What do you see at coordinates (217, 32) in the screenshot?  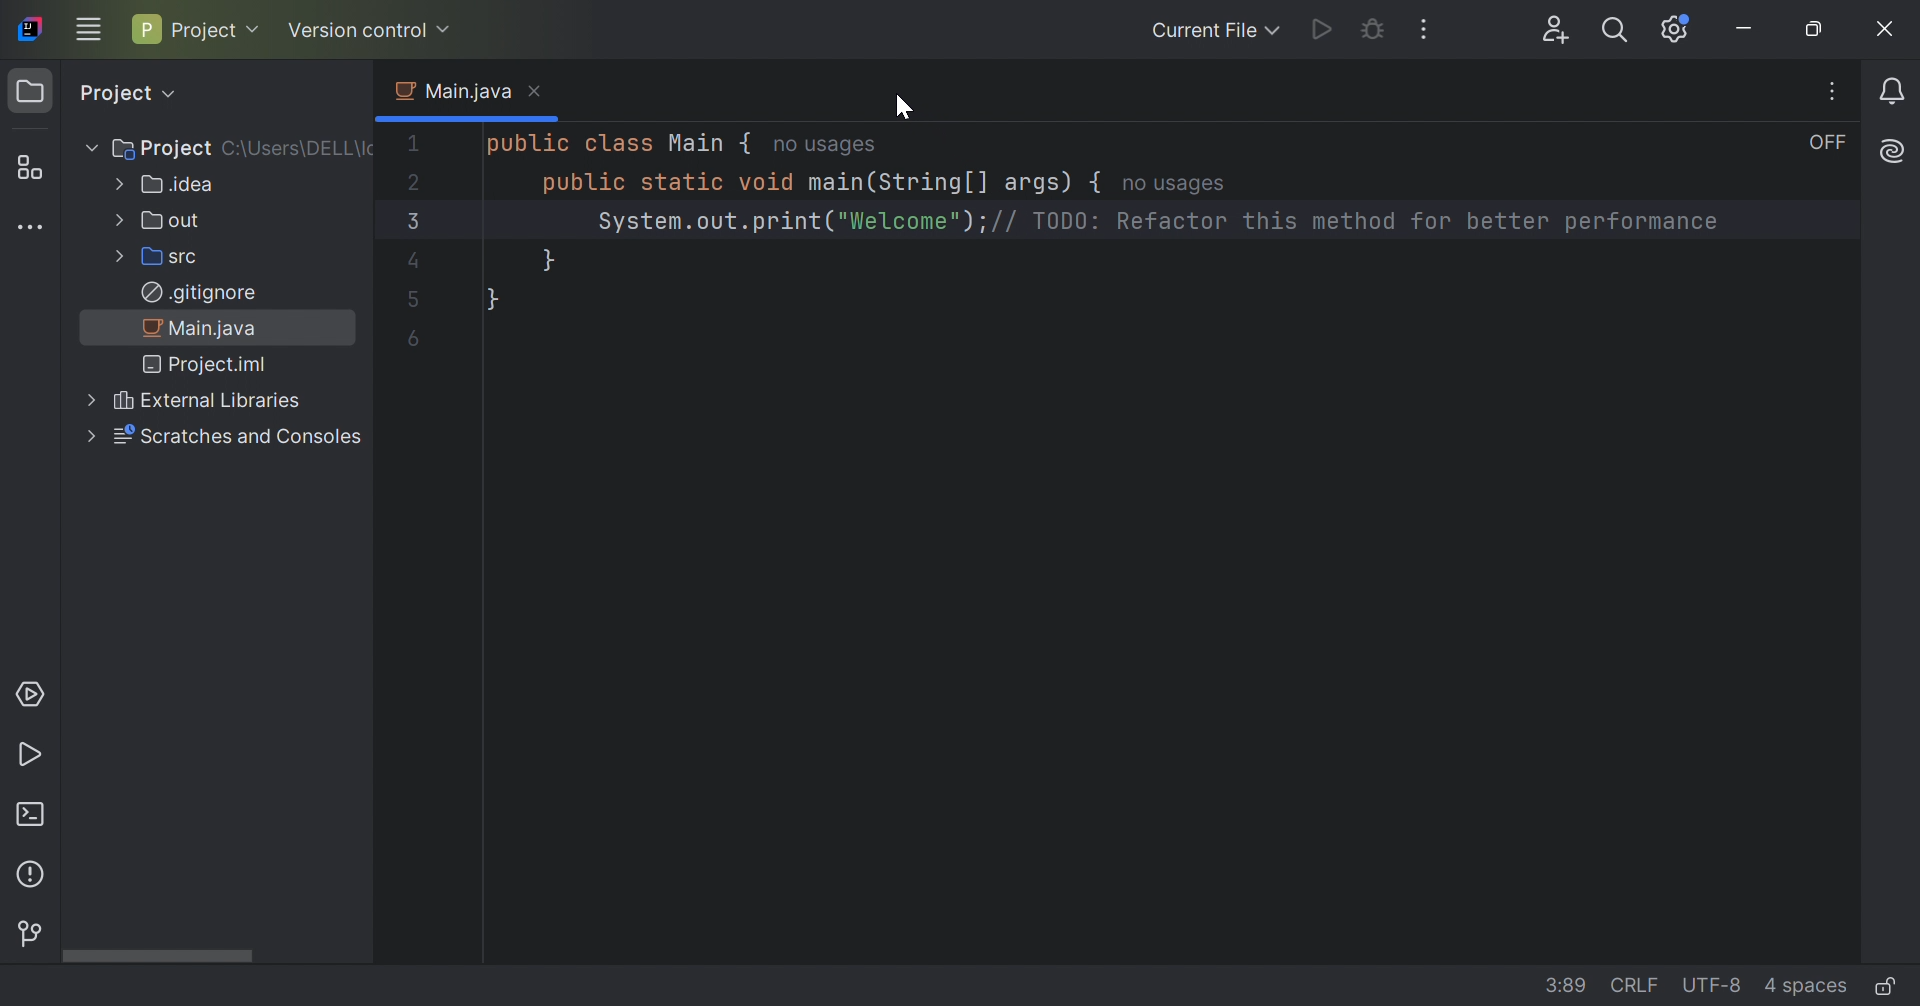 I see `Project` at bounding box center [217, 32].